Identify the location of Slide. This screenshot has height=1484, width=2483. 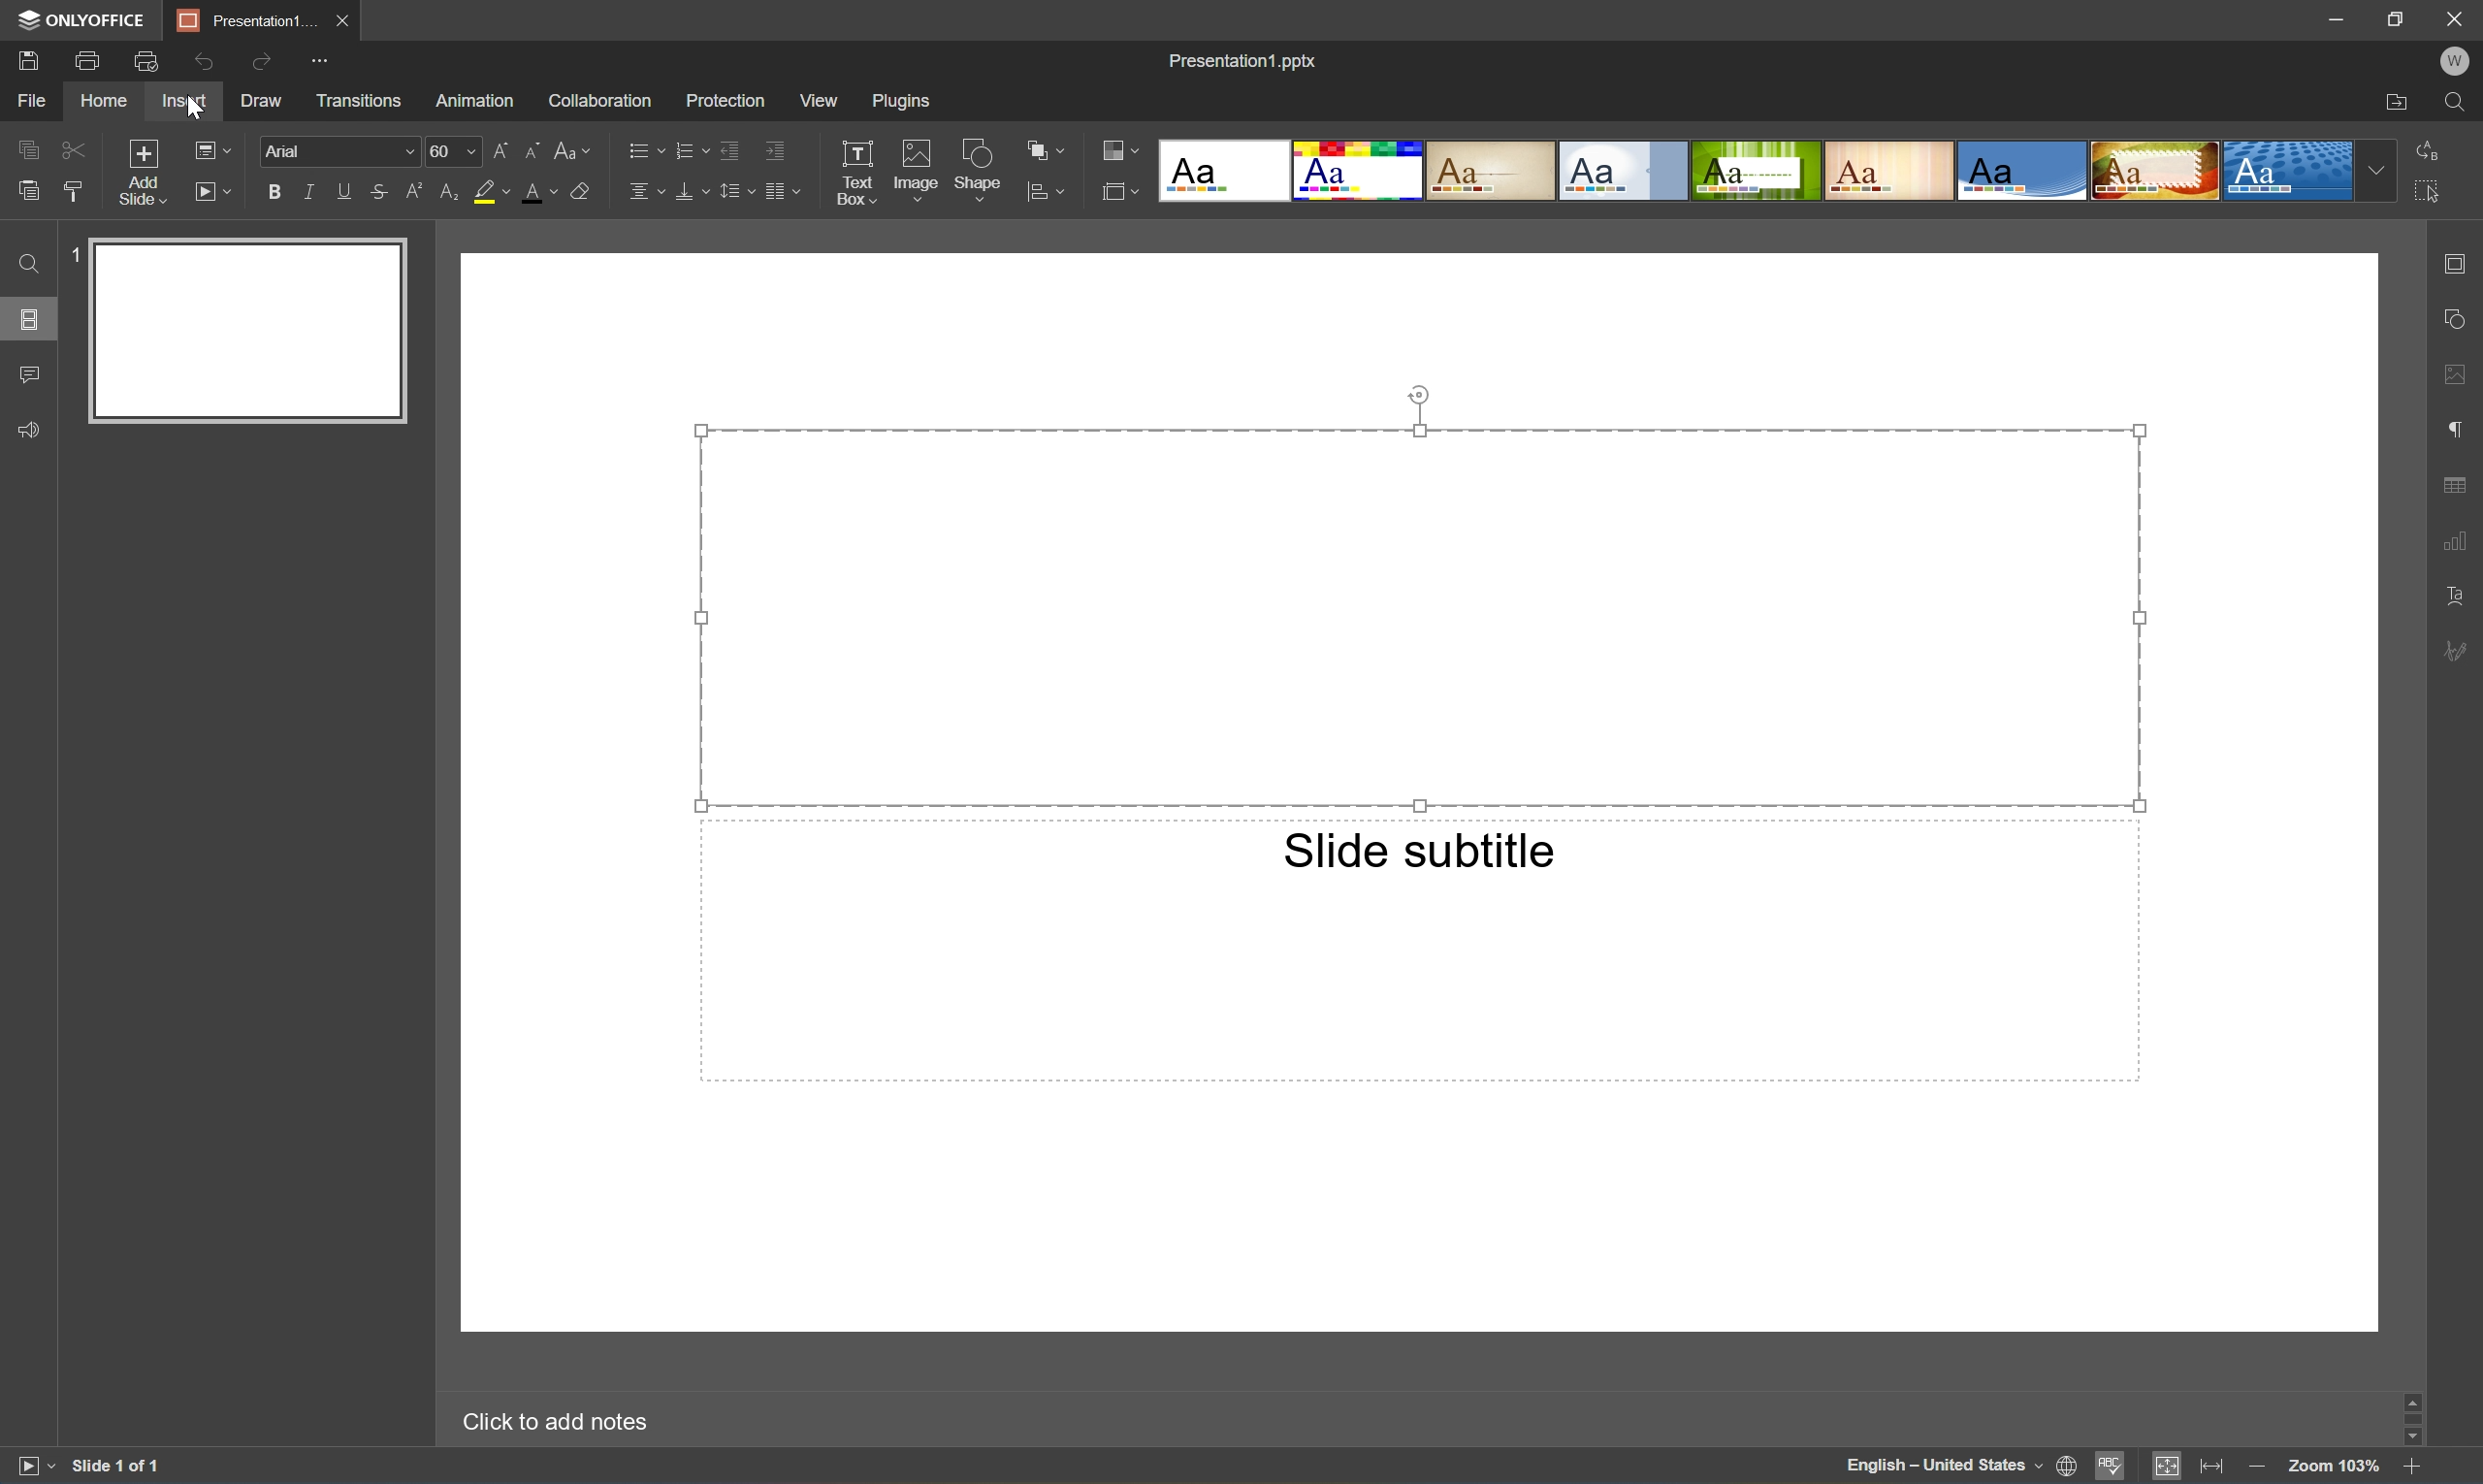
(248, 331).